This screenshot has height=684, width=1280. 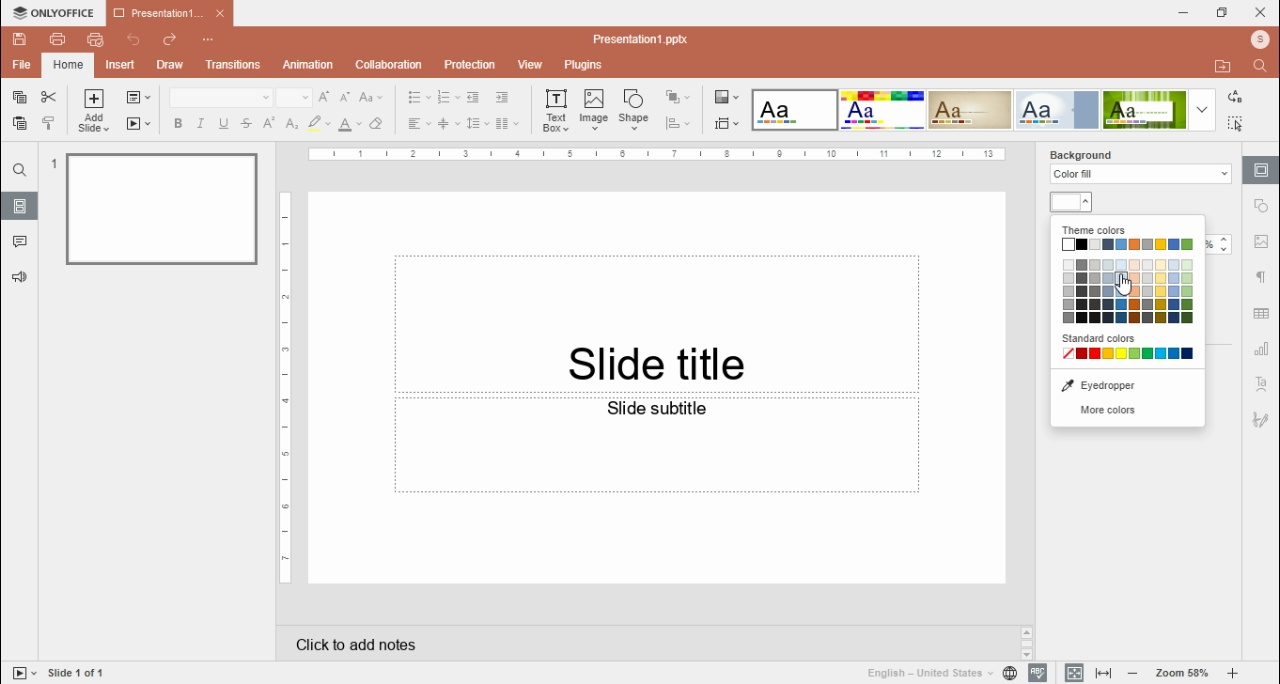 What do you see at coordinates (1263, 206) in the screenshot?
I see `shape settings` at bounding box center [1263, 206].